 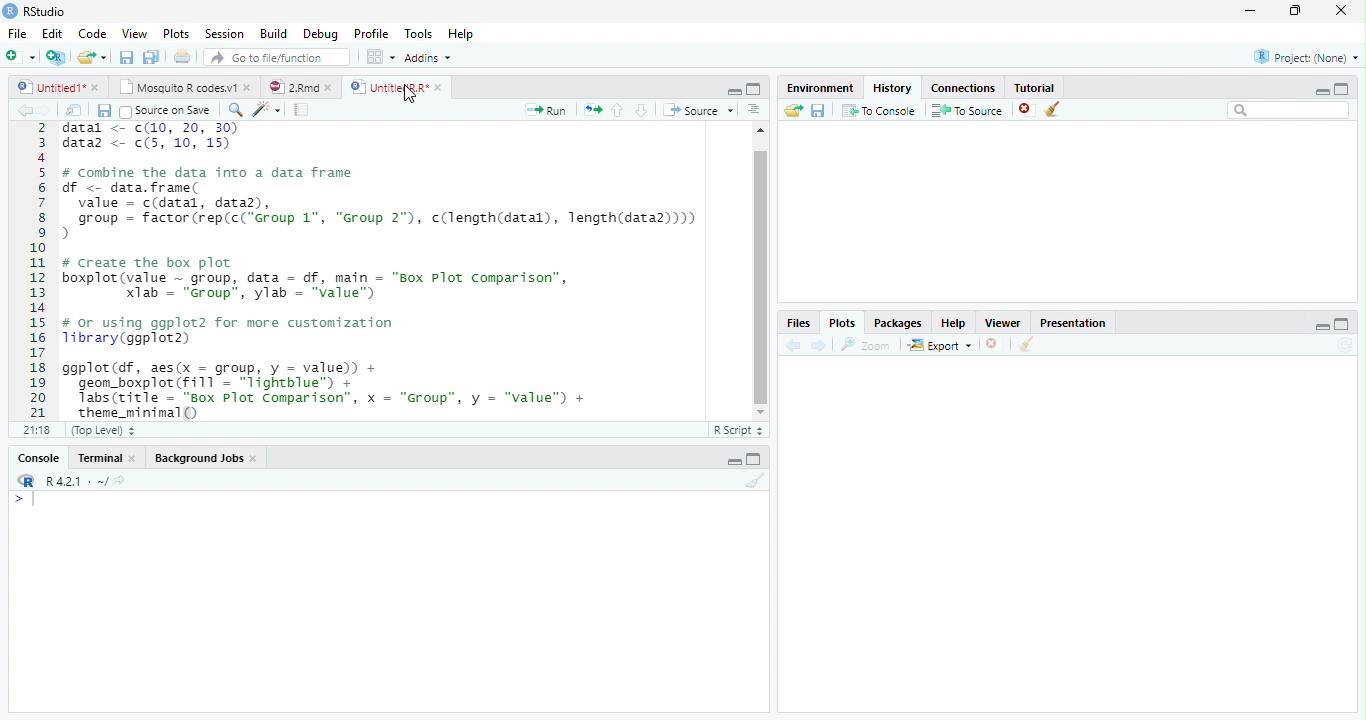 What do you see at coordinates (754, 109) in the screenshot?
I see `Show document outline` at bounding box center [754, 109].